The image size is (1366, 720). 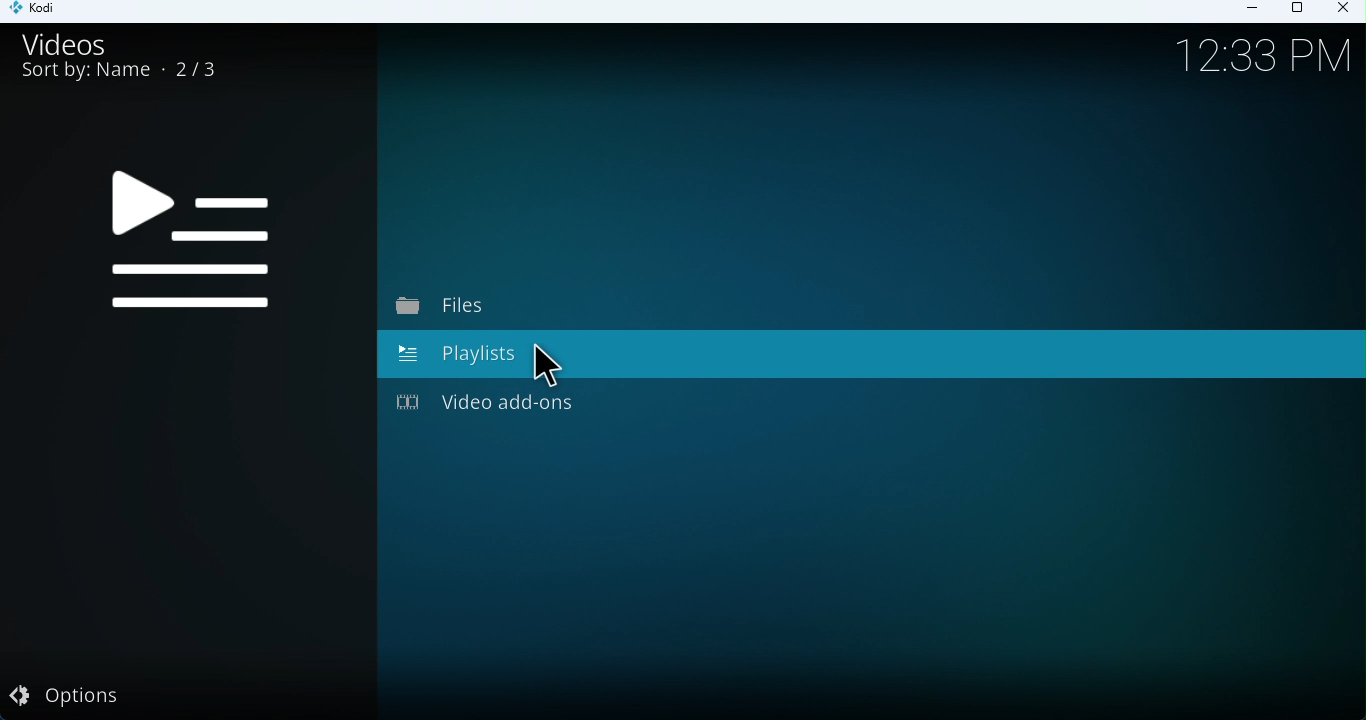 I want to click on Maximize, so click(x=1301, y=9).